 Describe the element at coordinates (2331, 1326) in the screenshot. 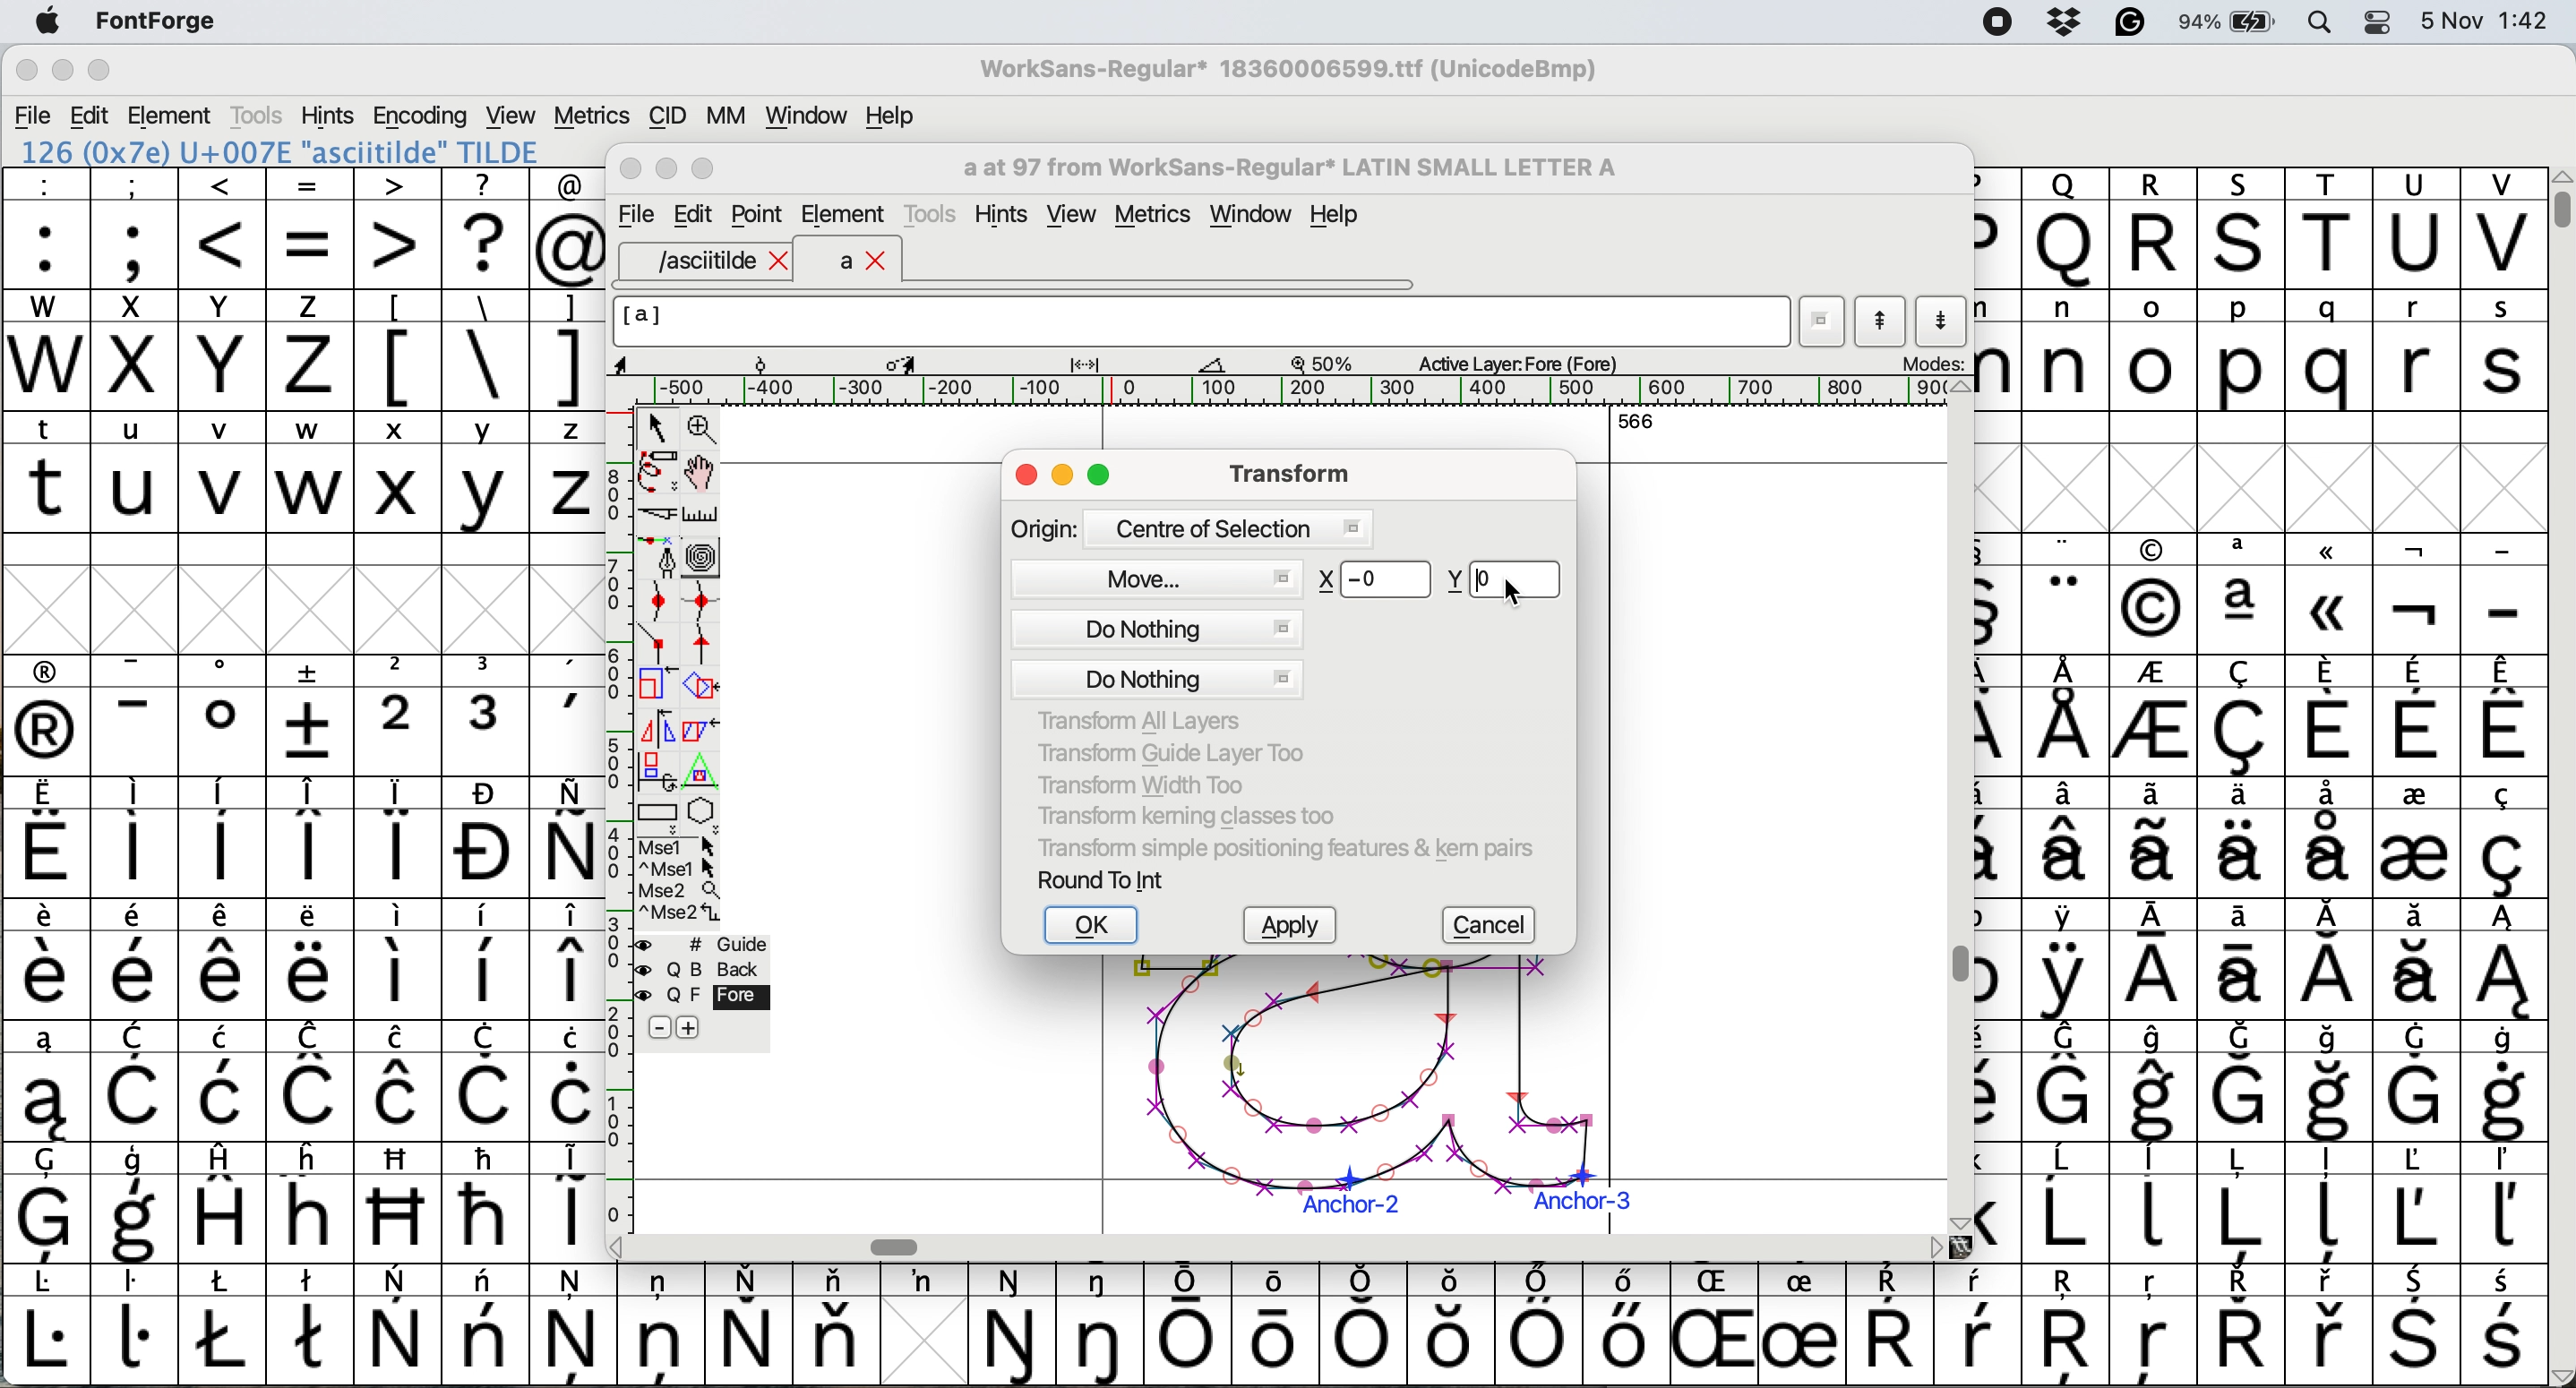

I see `symbol` at that location.